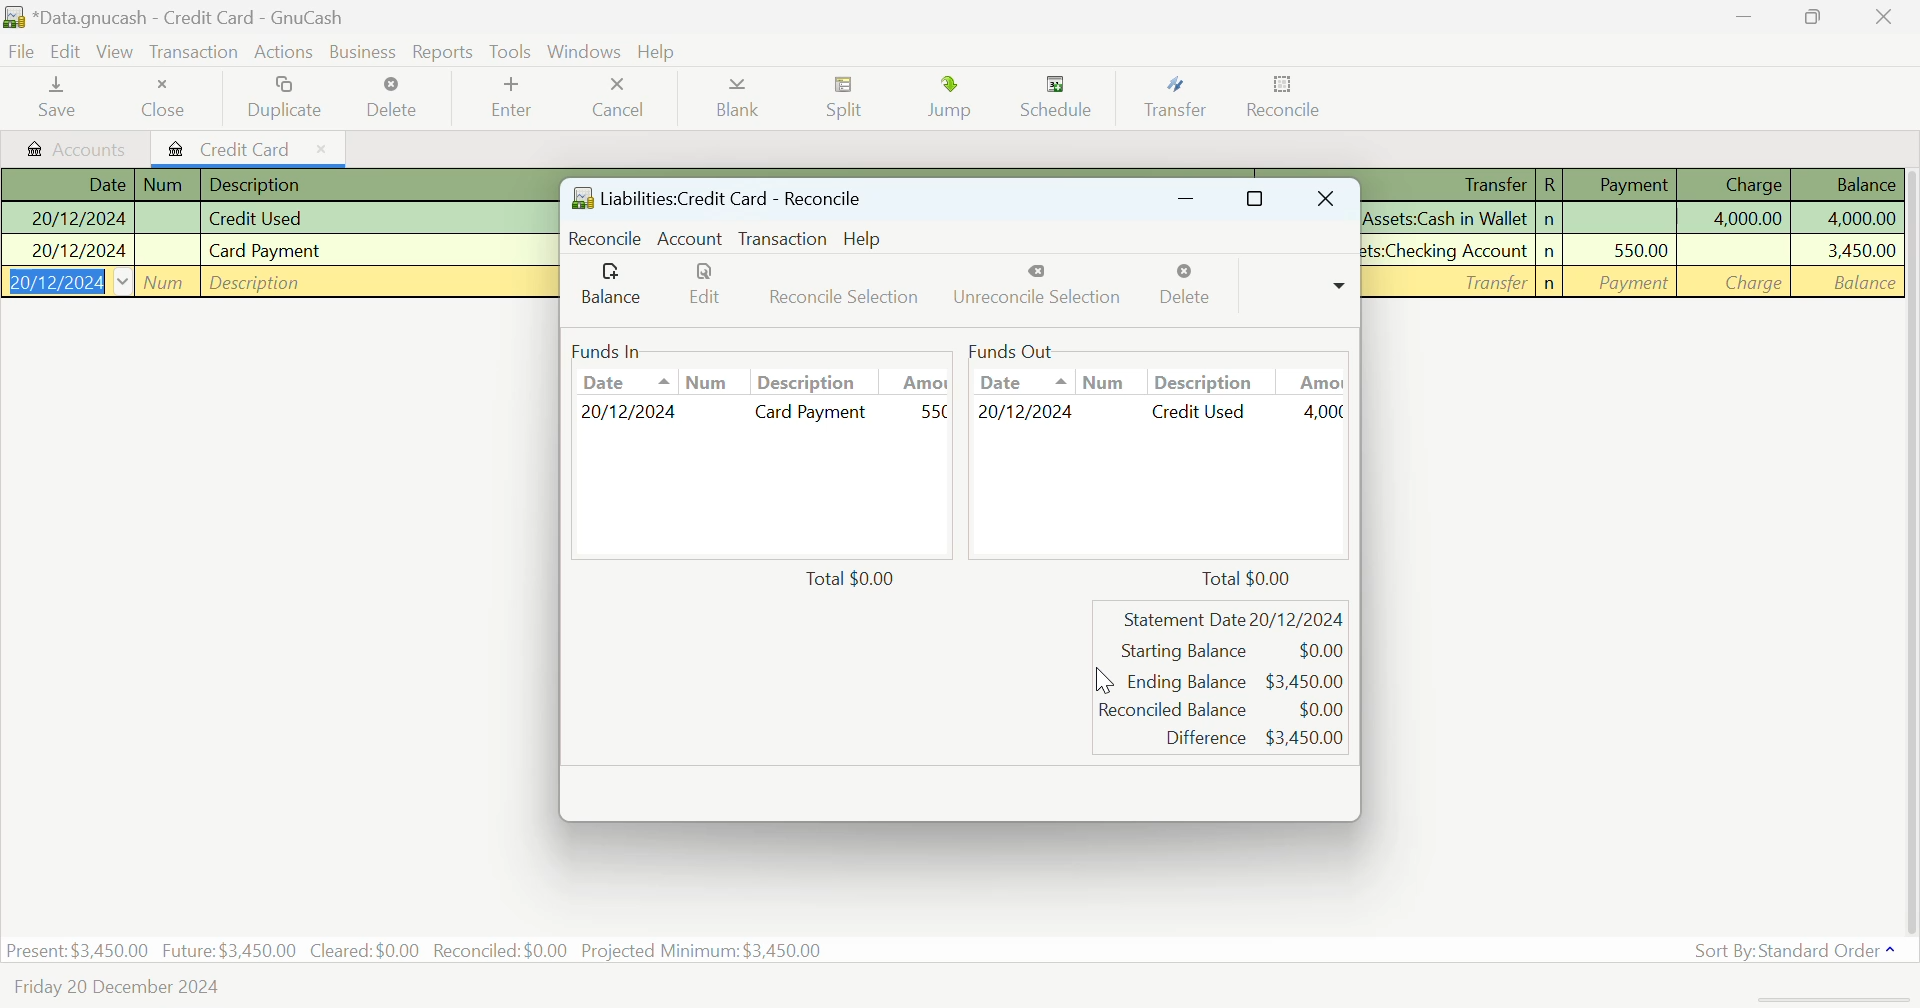 Image resolution: width=1920 pixels, height=1008 pixels. I want to click on Blank, so click(742, 97).